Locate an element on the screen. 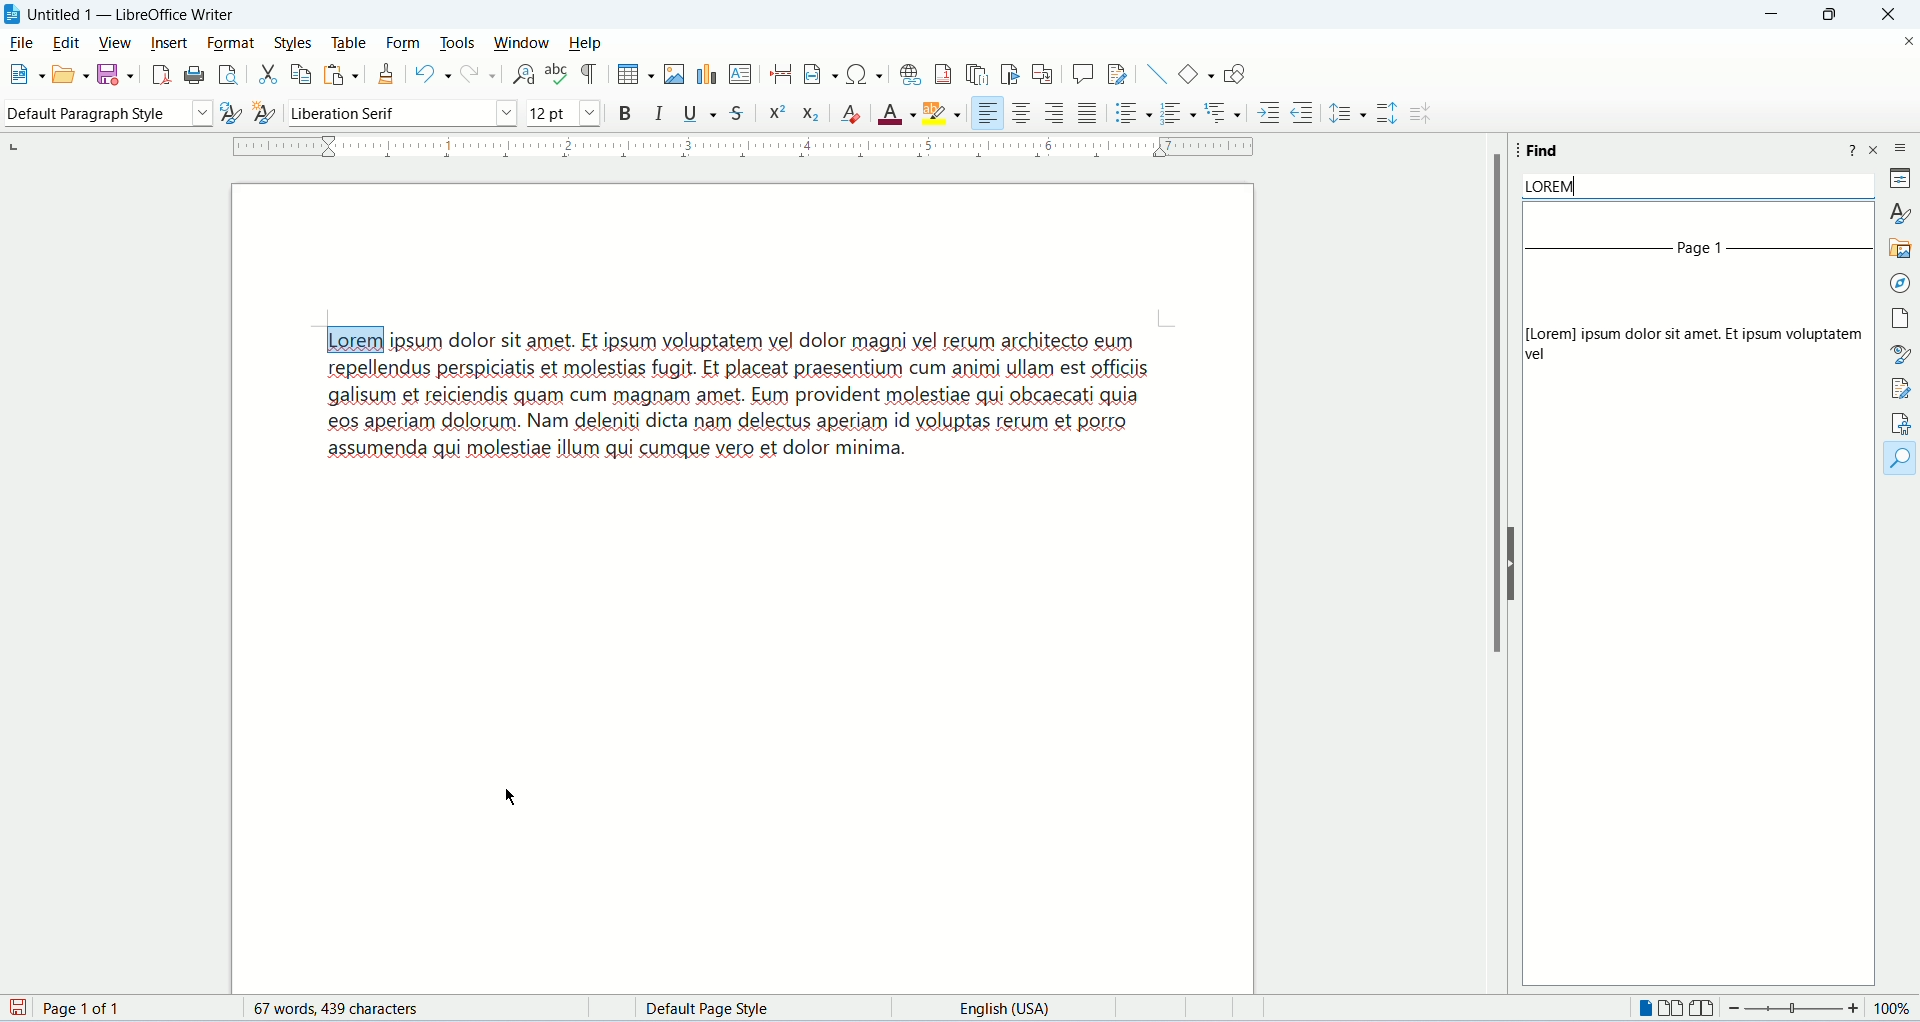  font name is located at coordinates (398, 114).